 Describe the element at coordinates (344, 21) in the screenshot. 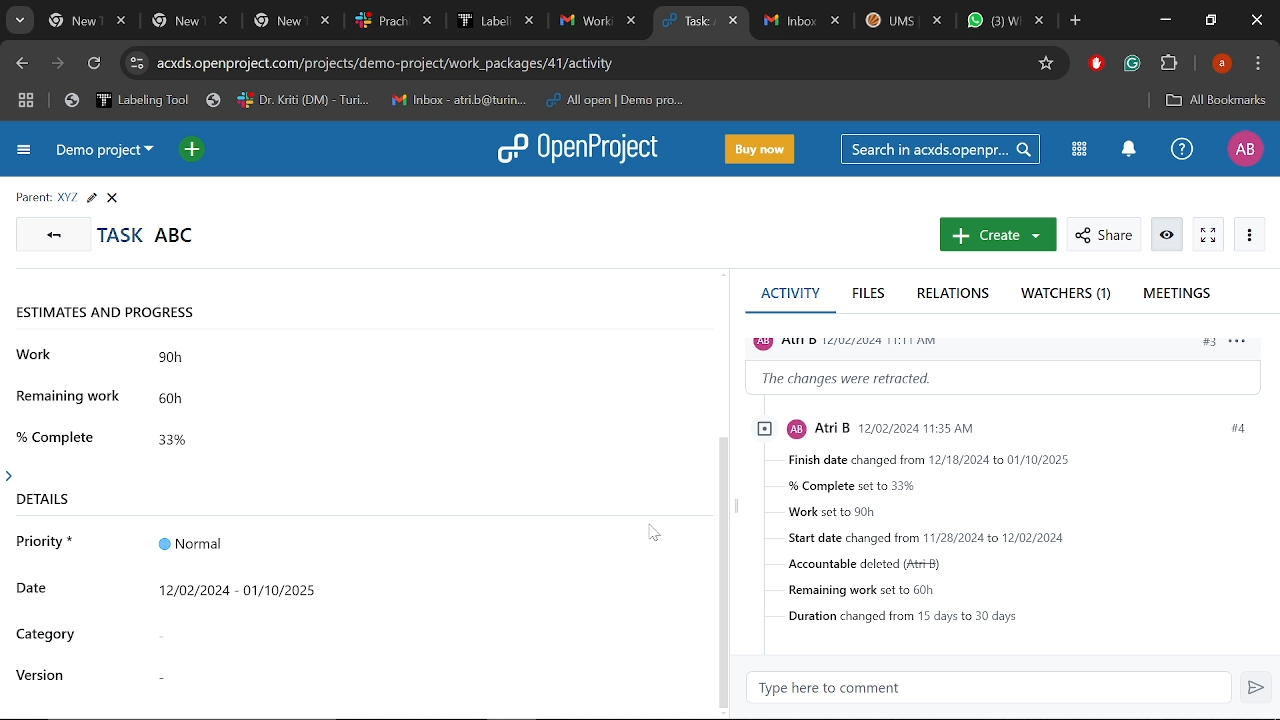

I see `Other tabs` at that location.